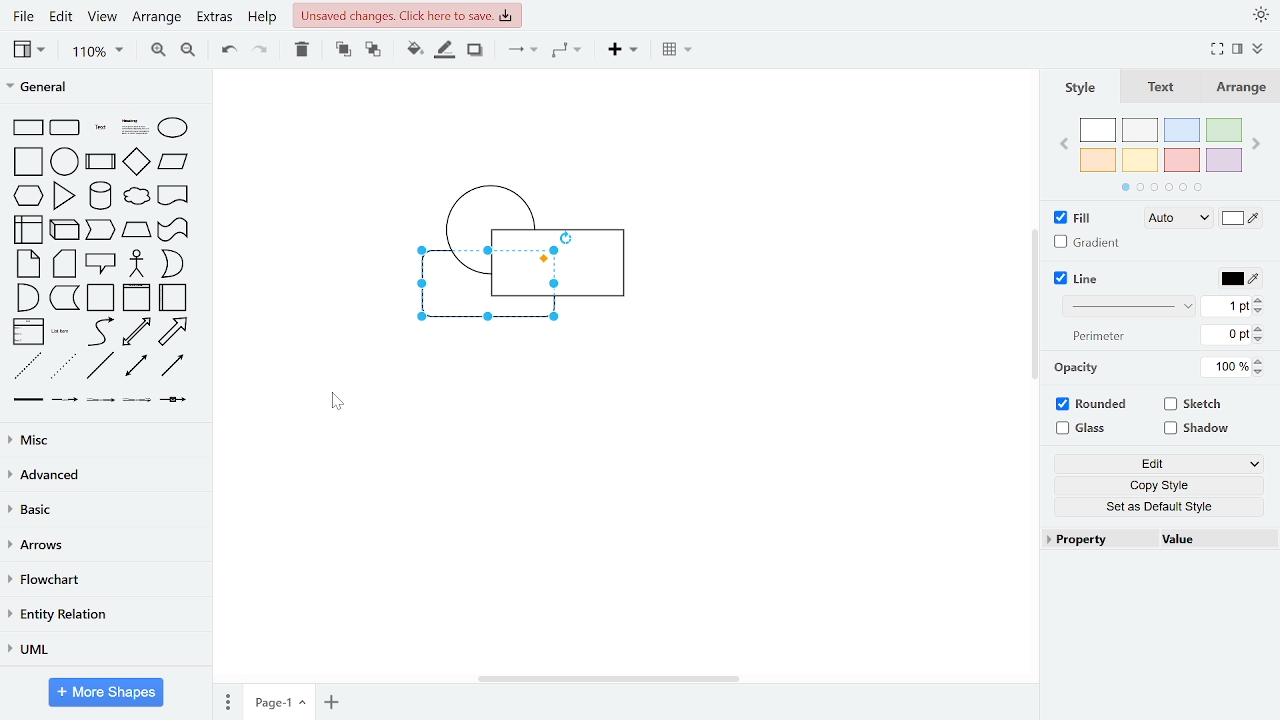 Image resolution: width=1280 pixels, height=720 pixels. I want to click on sketch, so click(1194, 403).